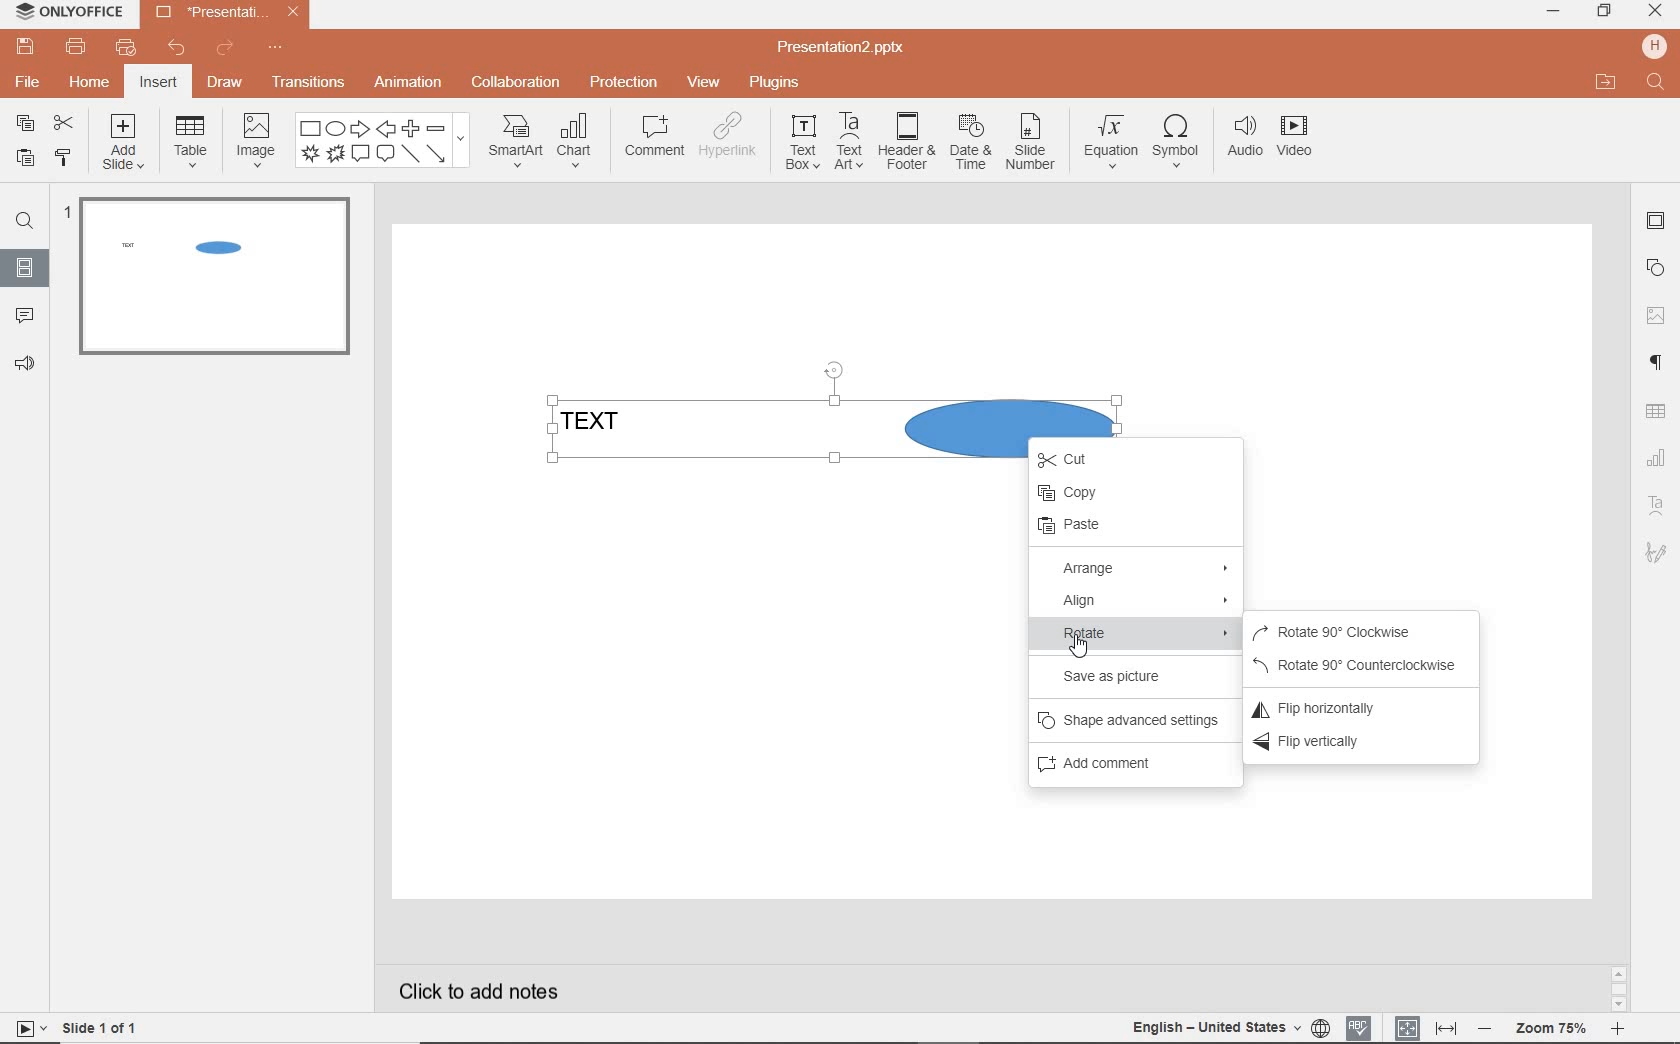  Describe the element at coordinates (1357, 631) in the screenshot. I see `ROTATE 90 CLOCKWISE` at that location.